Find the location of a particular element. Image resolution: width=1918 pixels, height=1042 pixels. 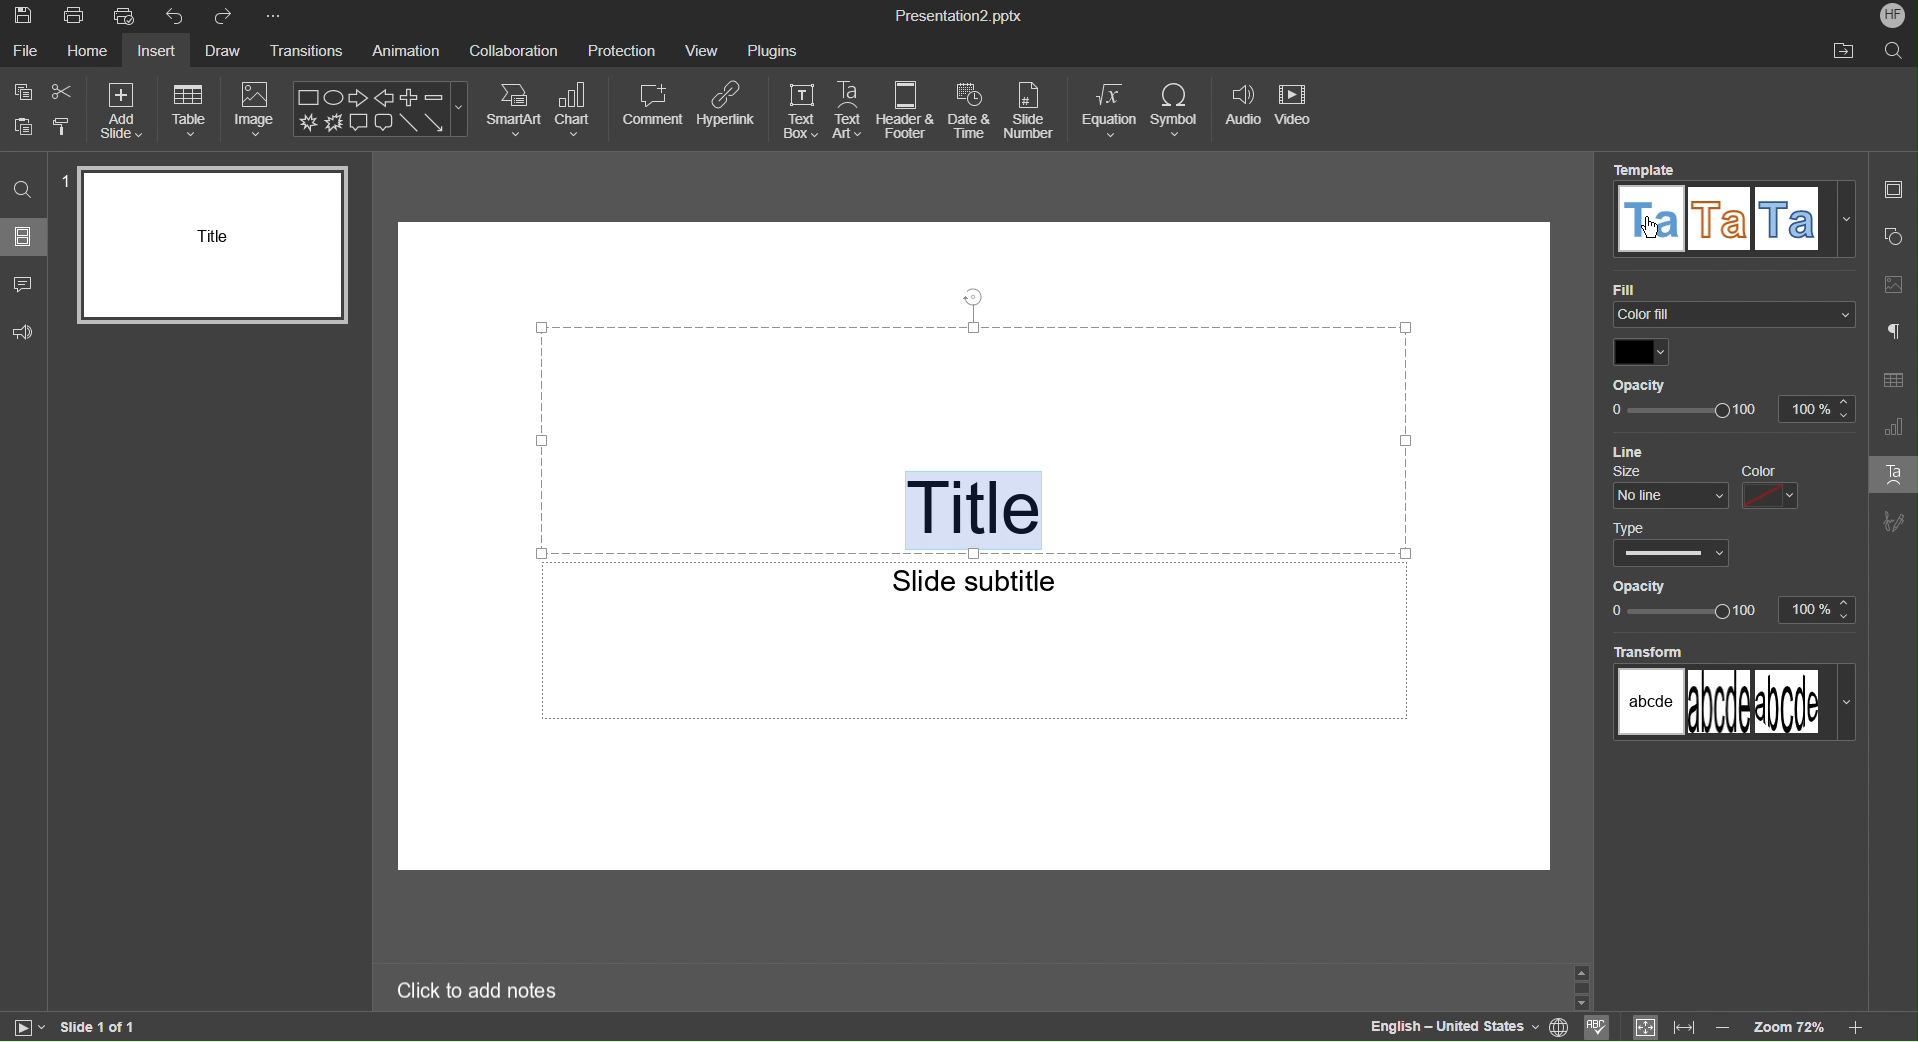

Text Box is located at coordinates (800, 111).